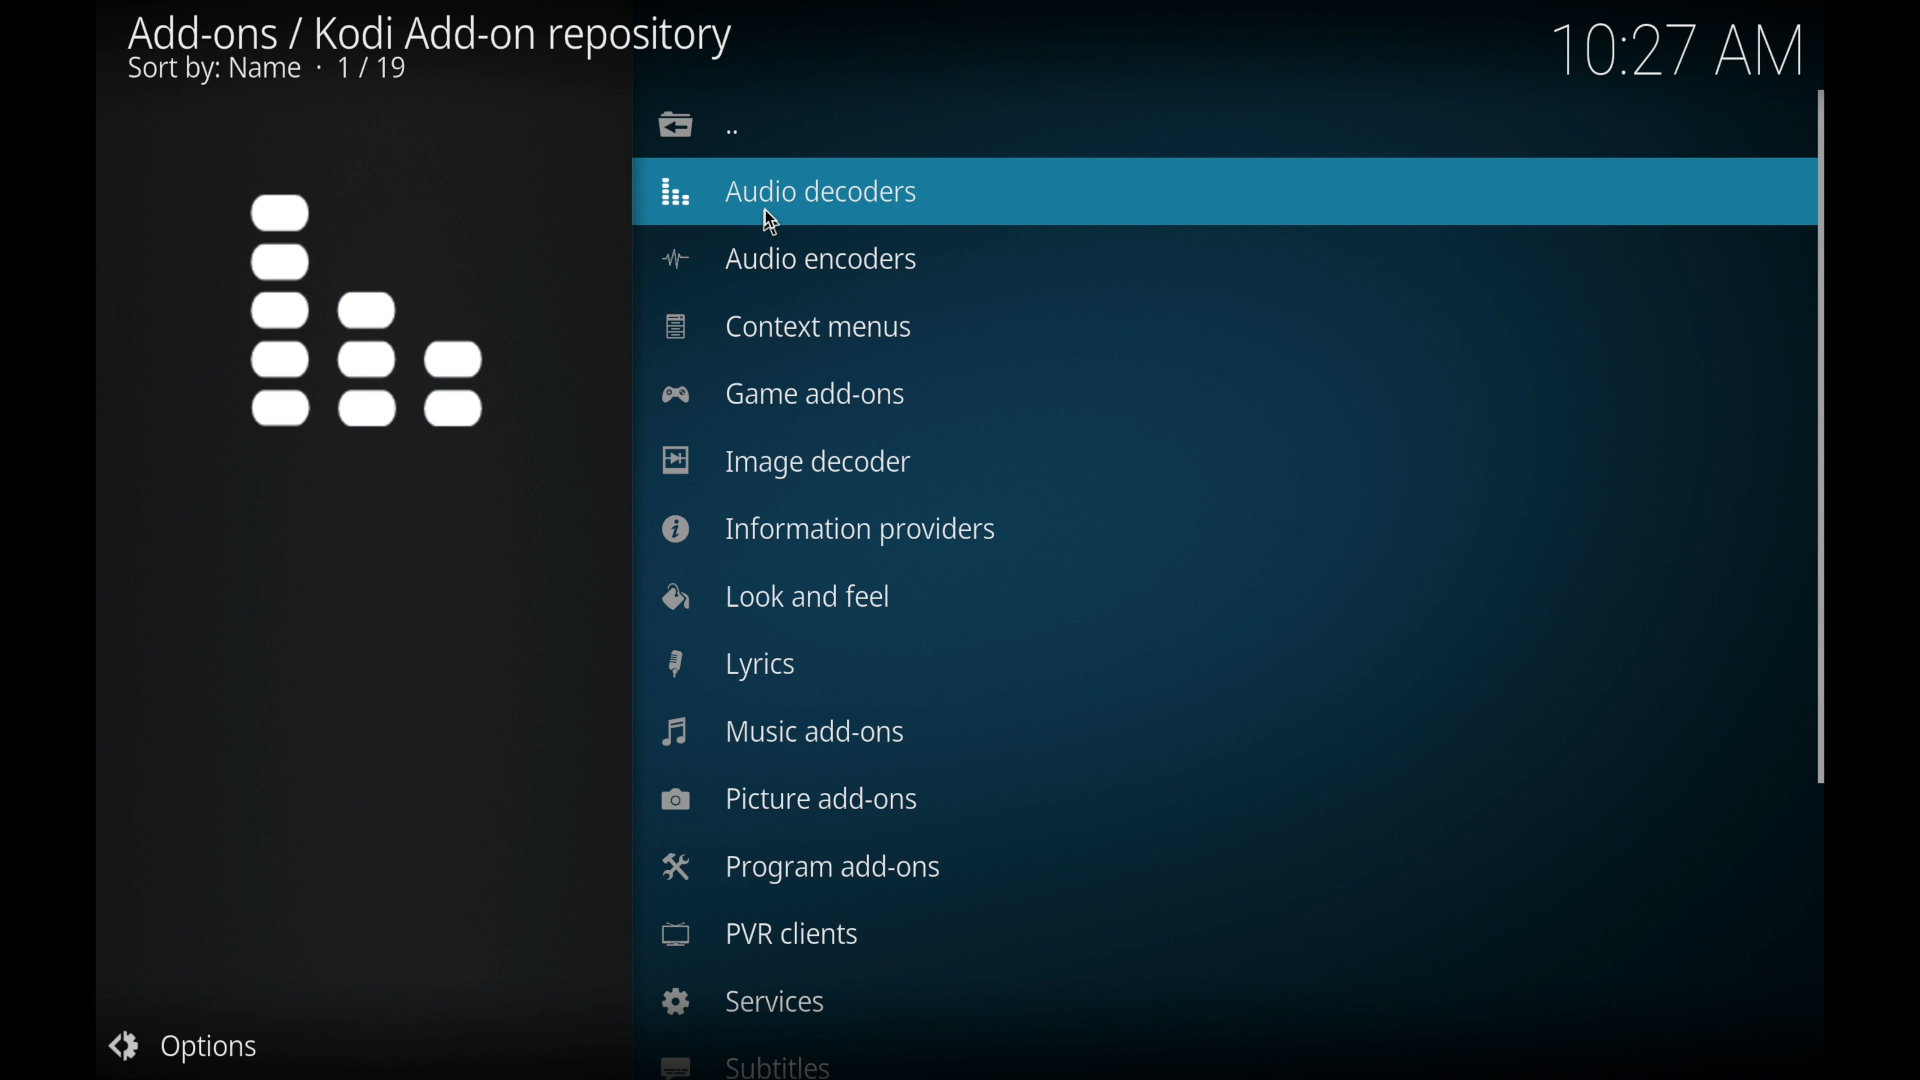 The width and height of the screenshot is (1920, 1080). I want to click on pvr clients, so click(760, 934).